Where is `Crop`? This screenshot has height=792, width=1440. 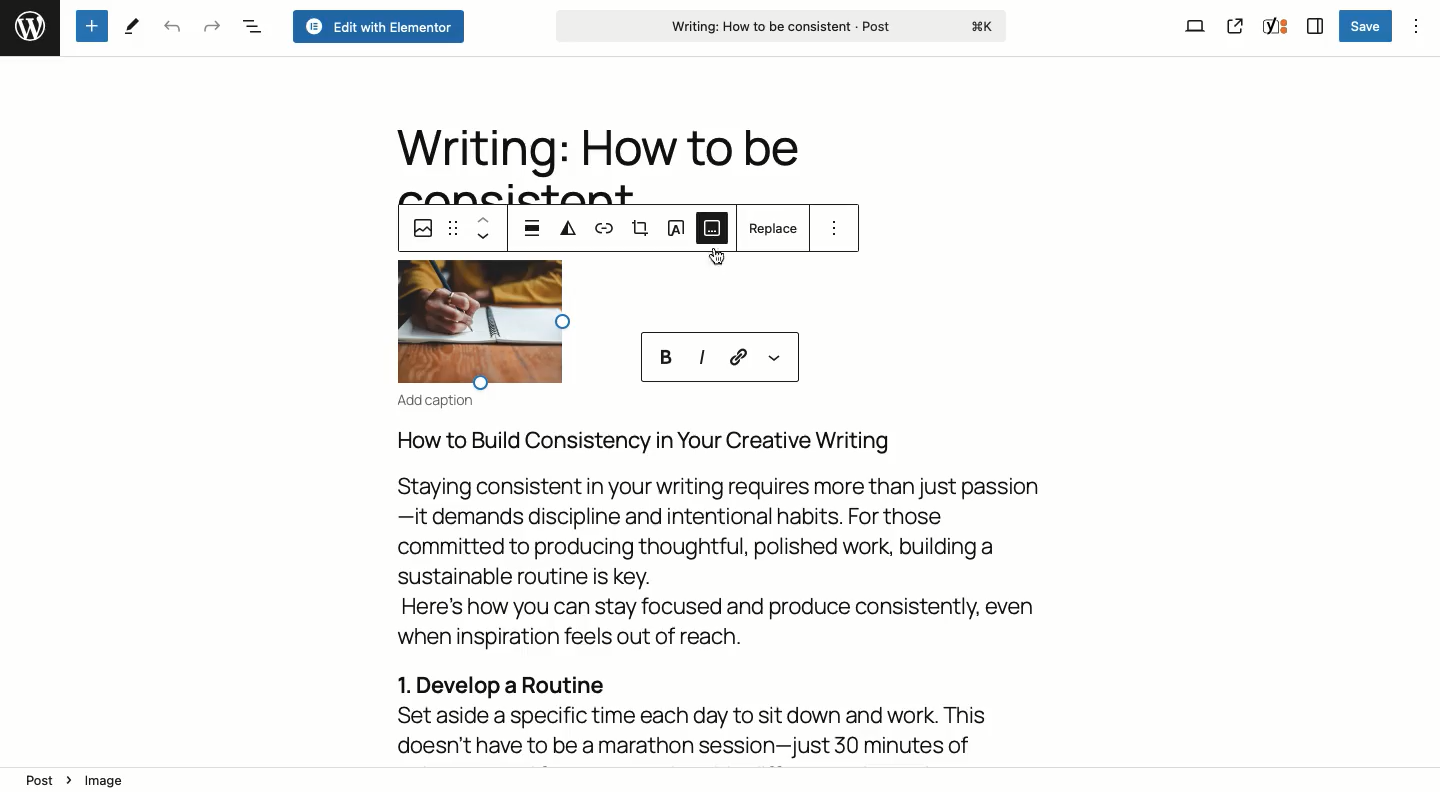
Crop is located at coordinates (641, 229).